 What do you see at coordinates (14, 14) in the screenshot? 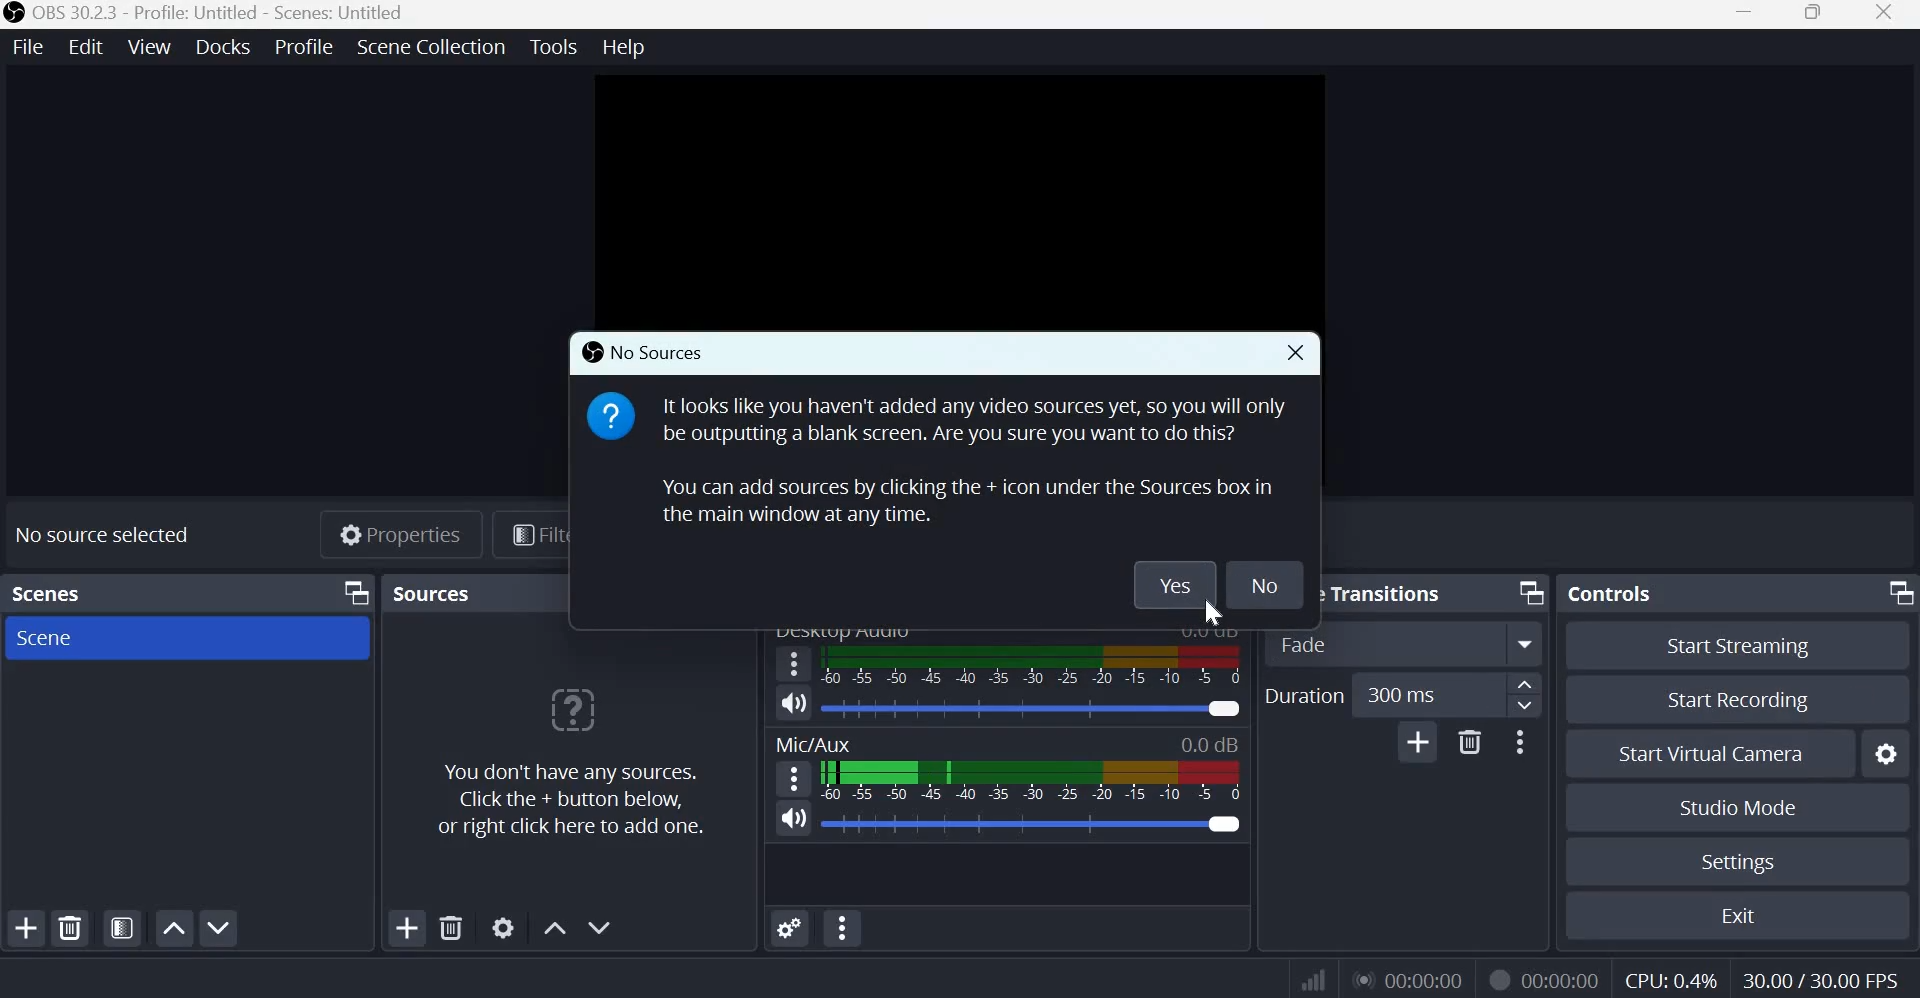
I see `Logo` at bounding box center [14, 14].